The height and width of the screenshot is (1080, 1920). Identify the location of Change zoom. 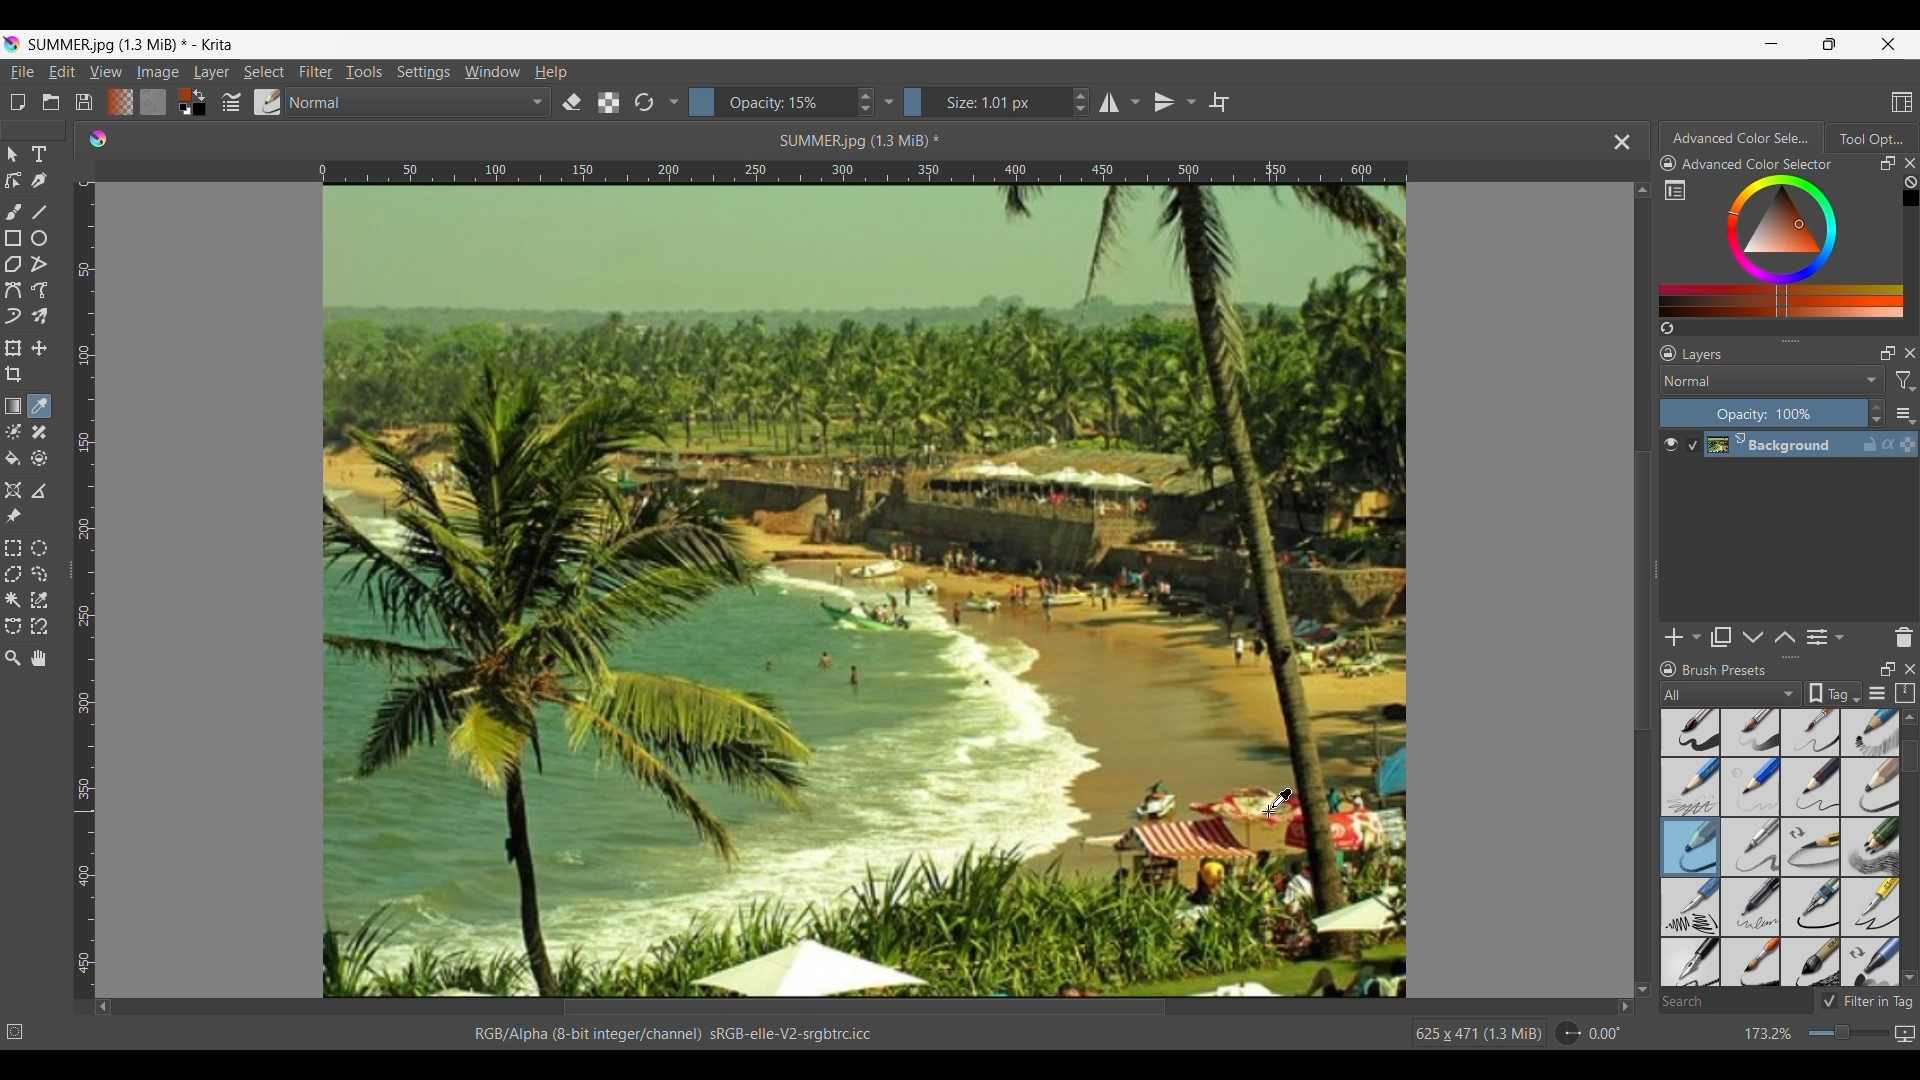
(1848, 1033).